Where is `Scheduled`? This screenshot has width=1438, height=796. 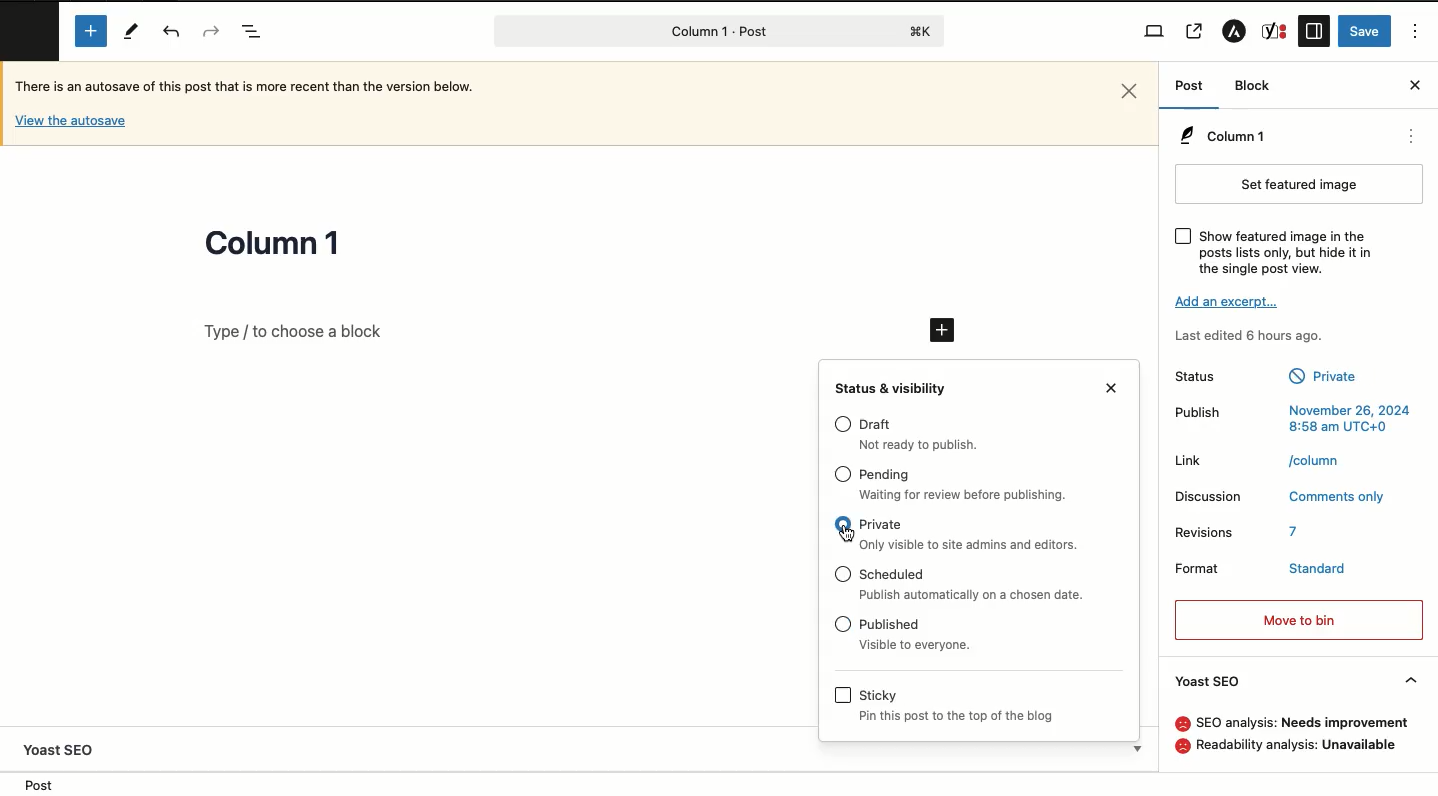 Scheduled is located at coordinates (977, 594).